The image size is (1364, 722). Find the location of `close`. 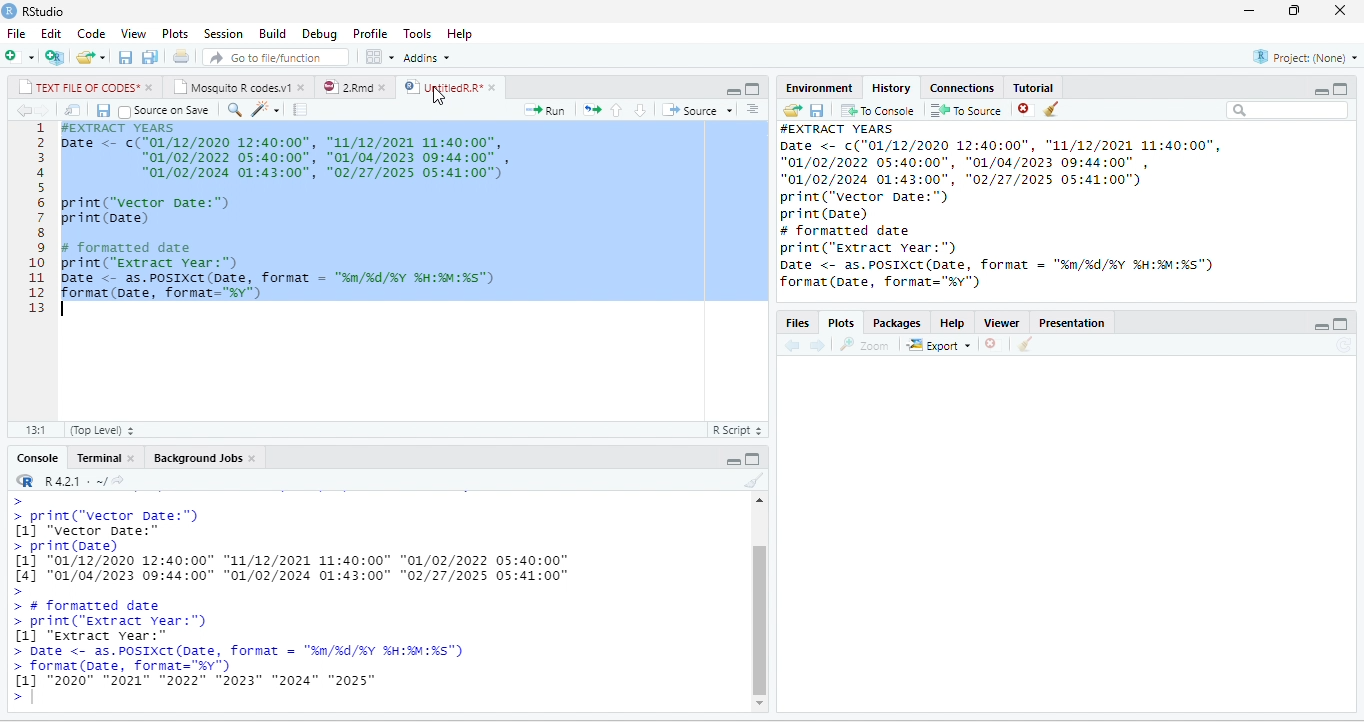

close is located at coordinates (385, 87).